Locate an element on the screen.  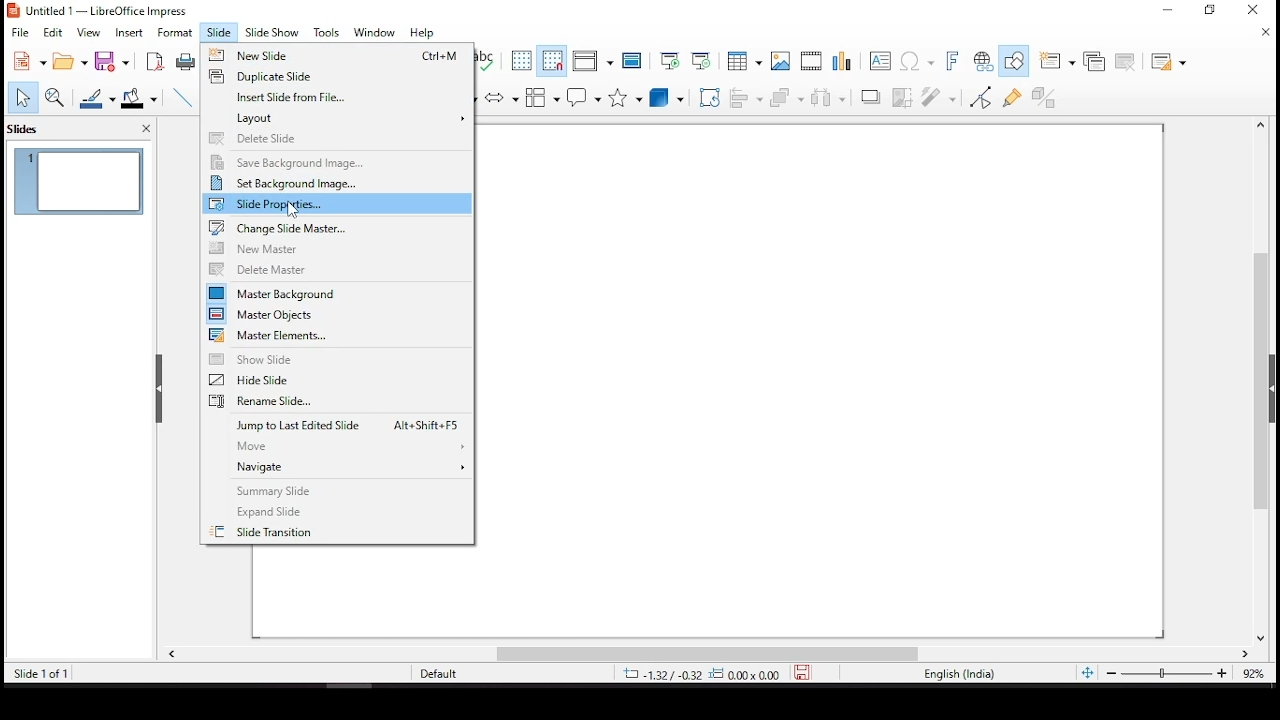
rotate is located at coordinates (710, 96).